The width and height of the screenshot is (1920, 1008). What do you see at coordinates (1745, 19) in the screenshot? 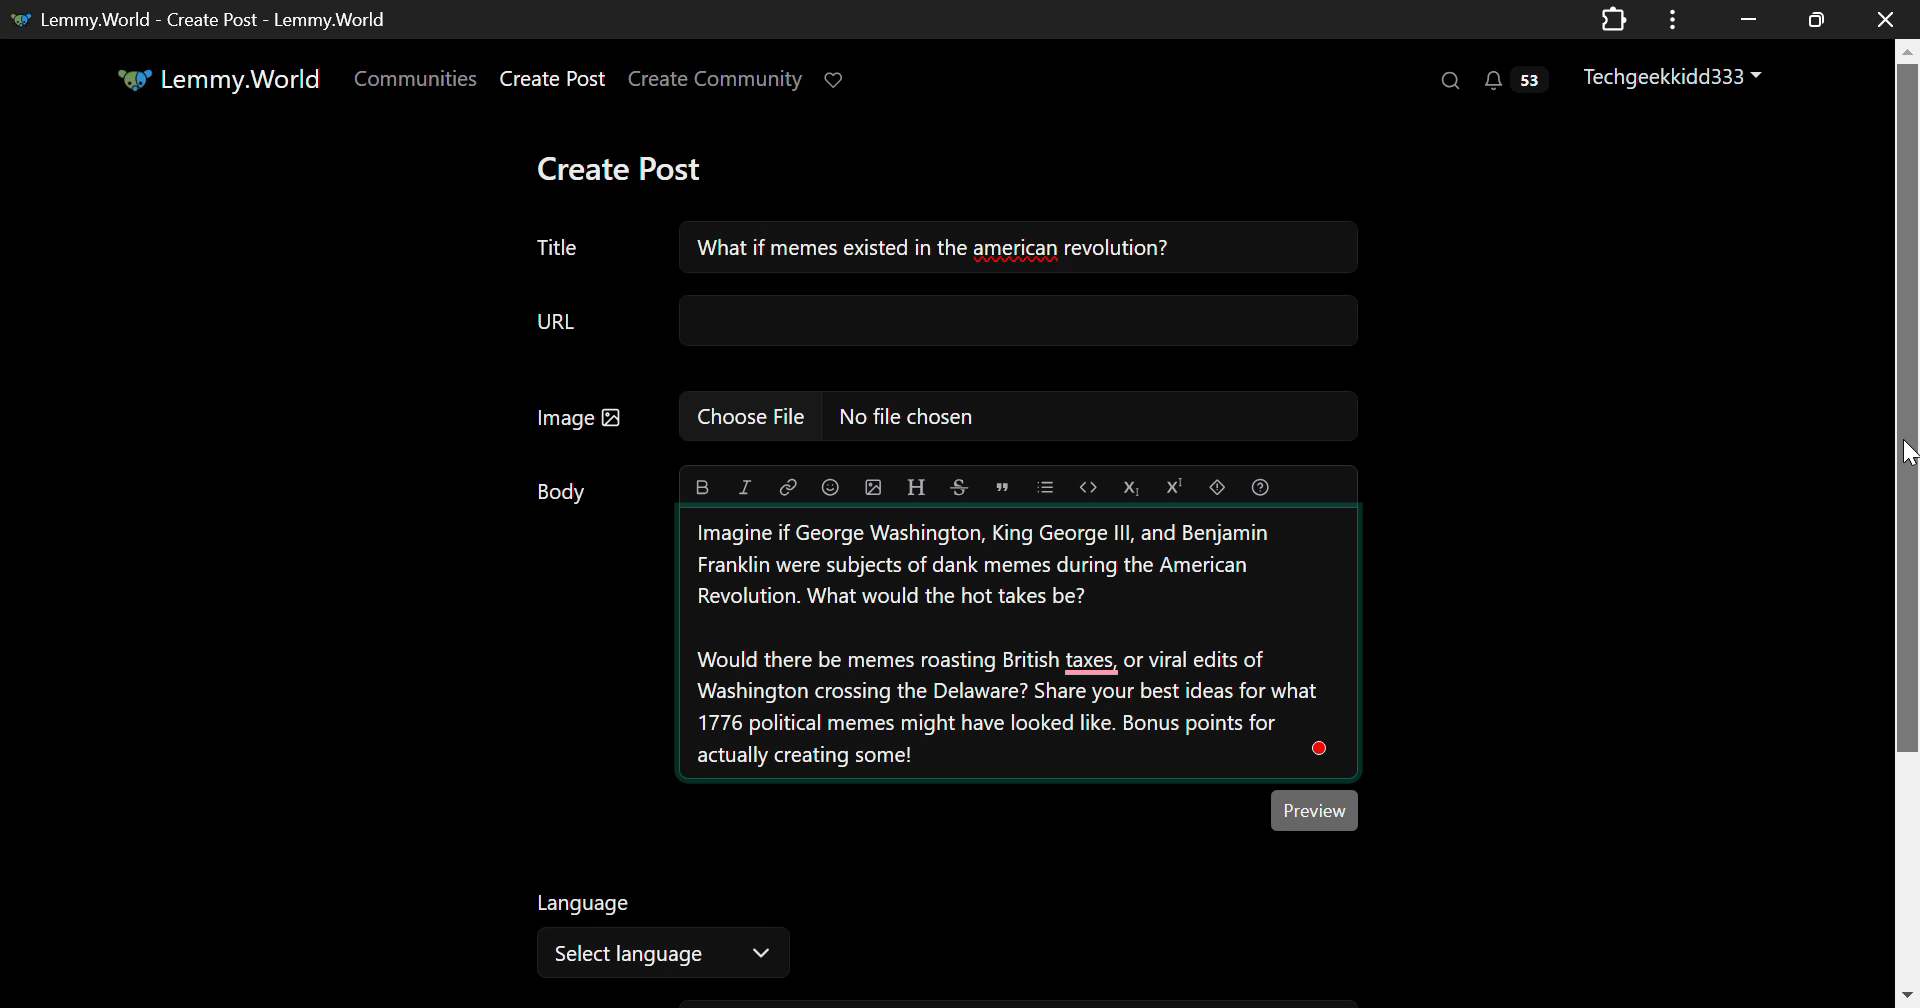
I see `Restore Down` at bounding box center [1745, 19].